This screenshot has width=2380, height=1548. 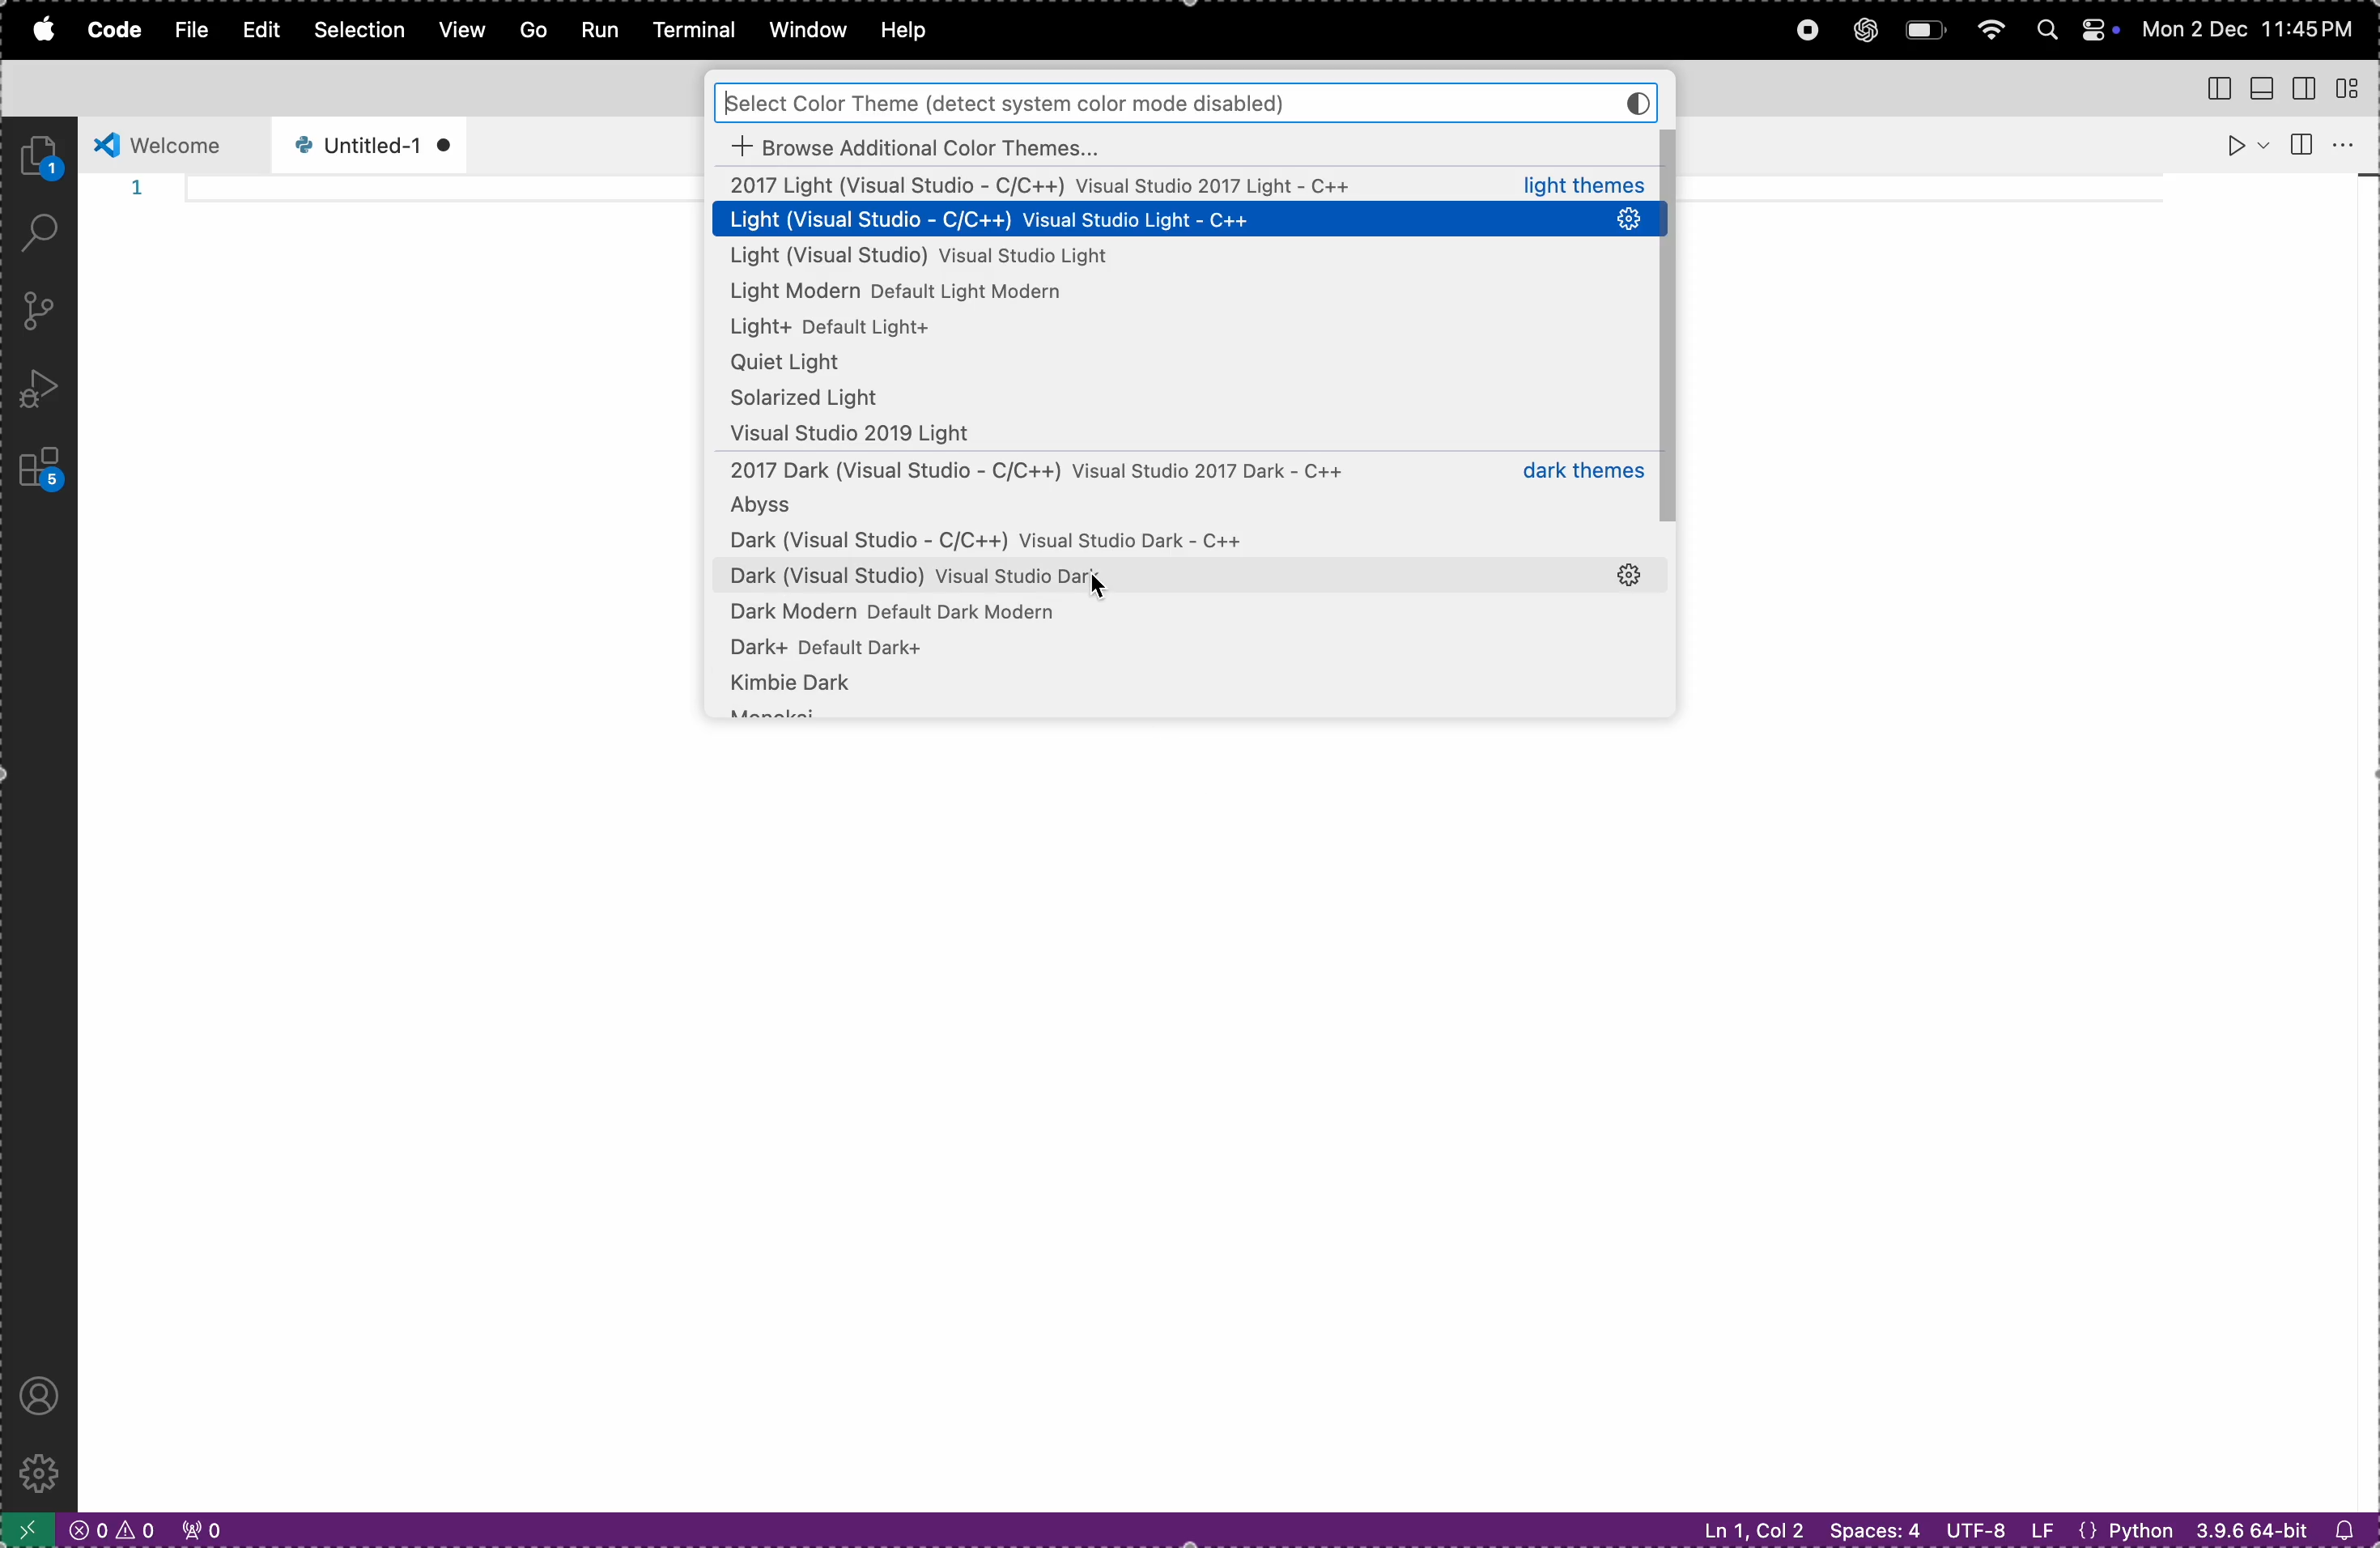 What do you see at coordinates (1185, 101) in the screenshot?
I see `Select color theme` at bounding box center [1185, 101].